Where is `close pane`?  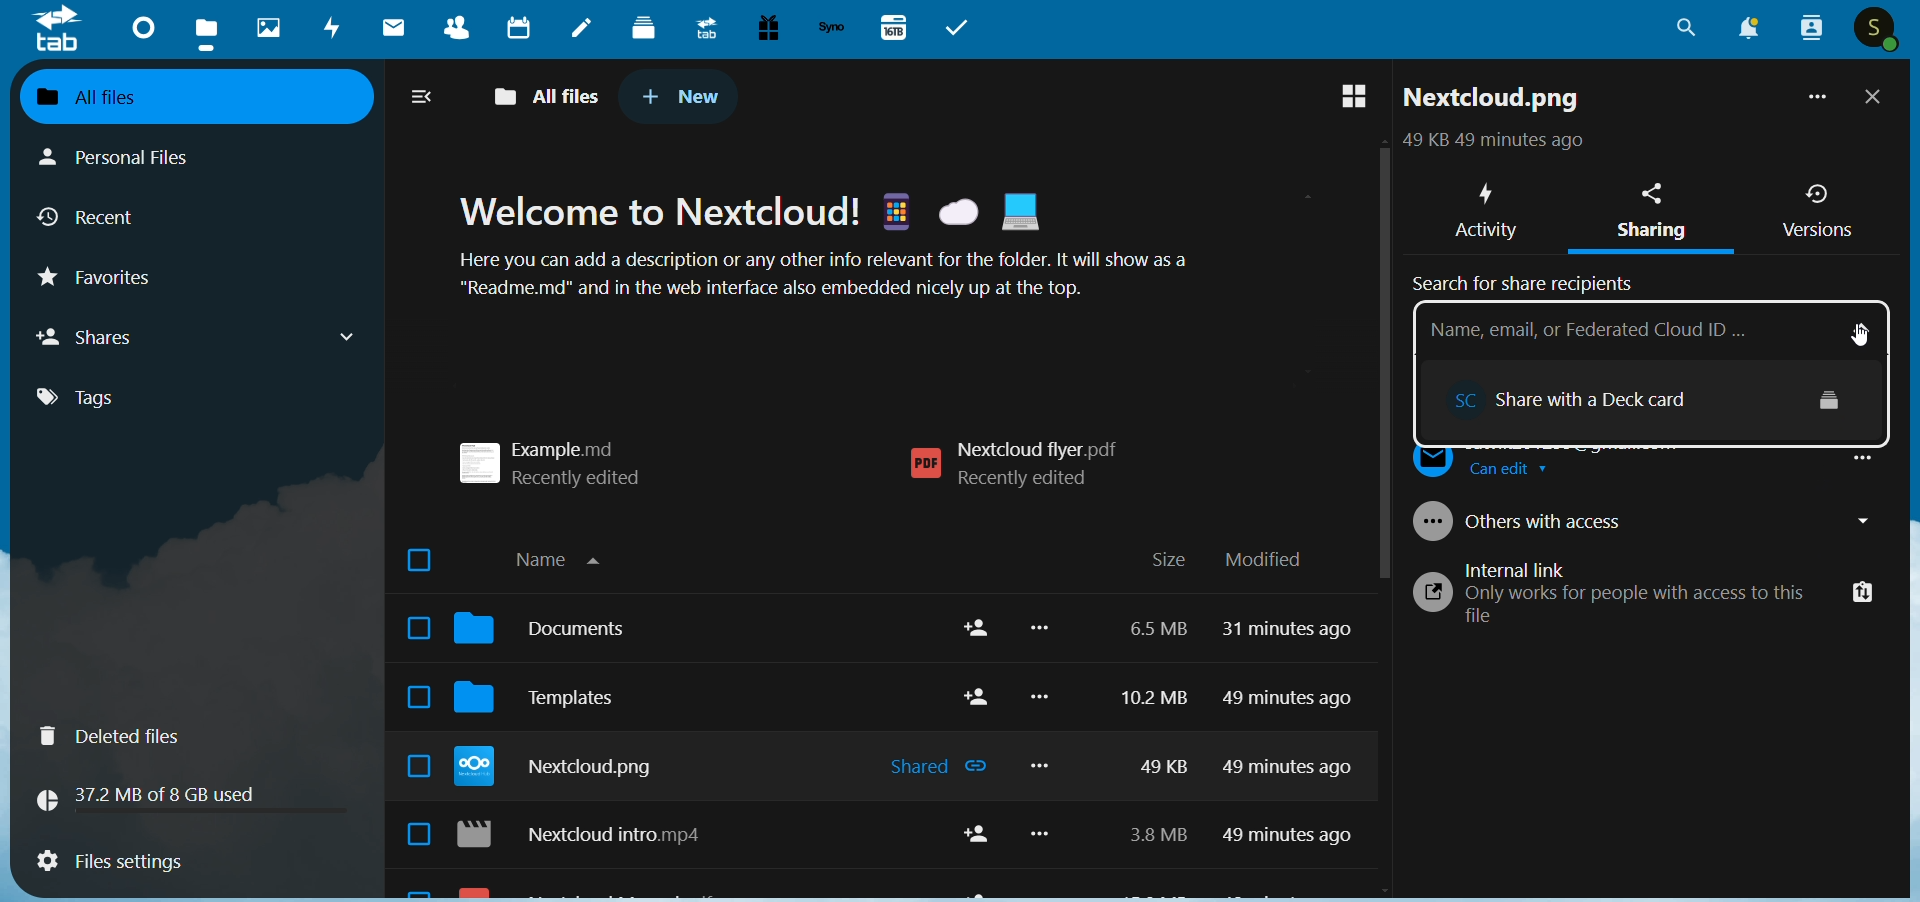 close pane is located at coordinates (1874, 99).